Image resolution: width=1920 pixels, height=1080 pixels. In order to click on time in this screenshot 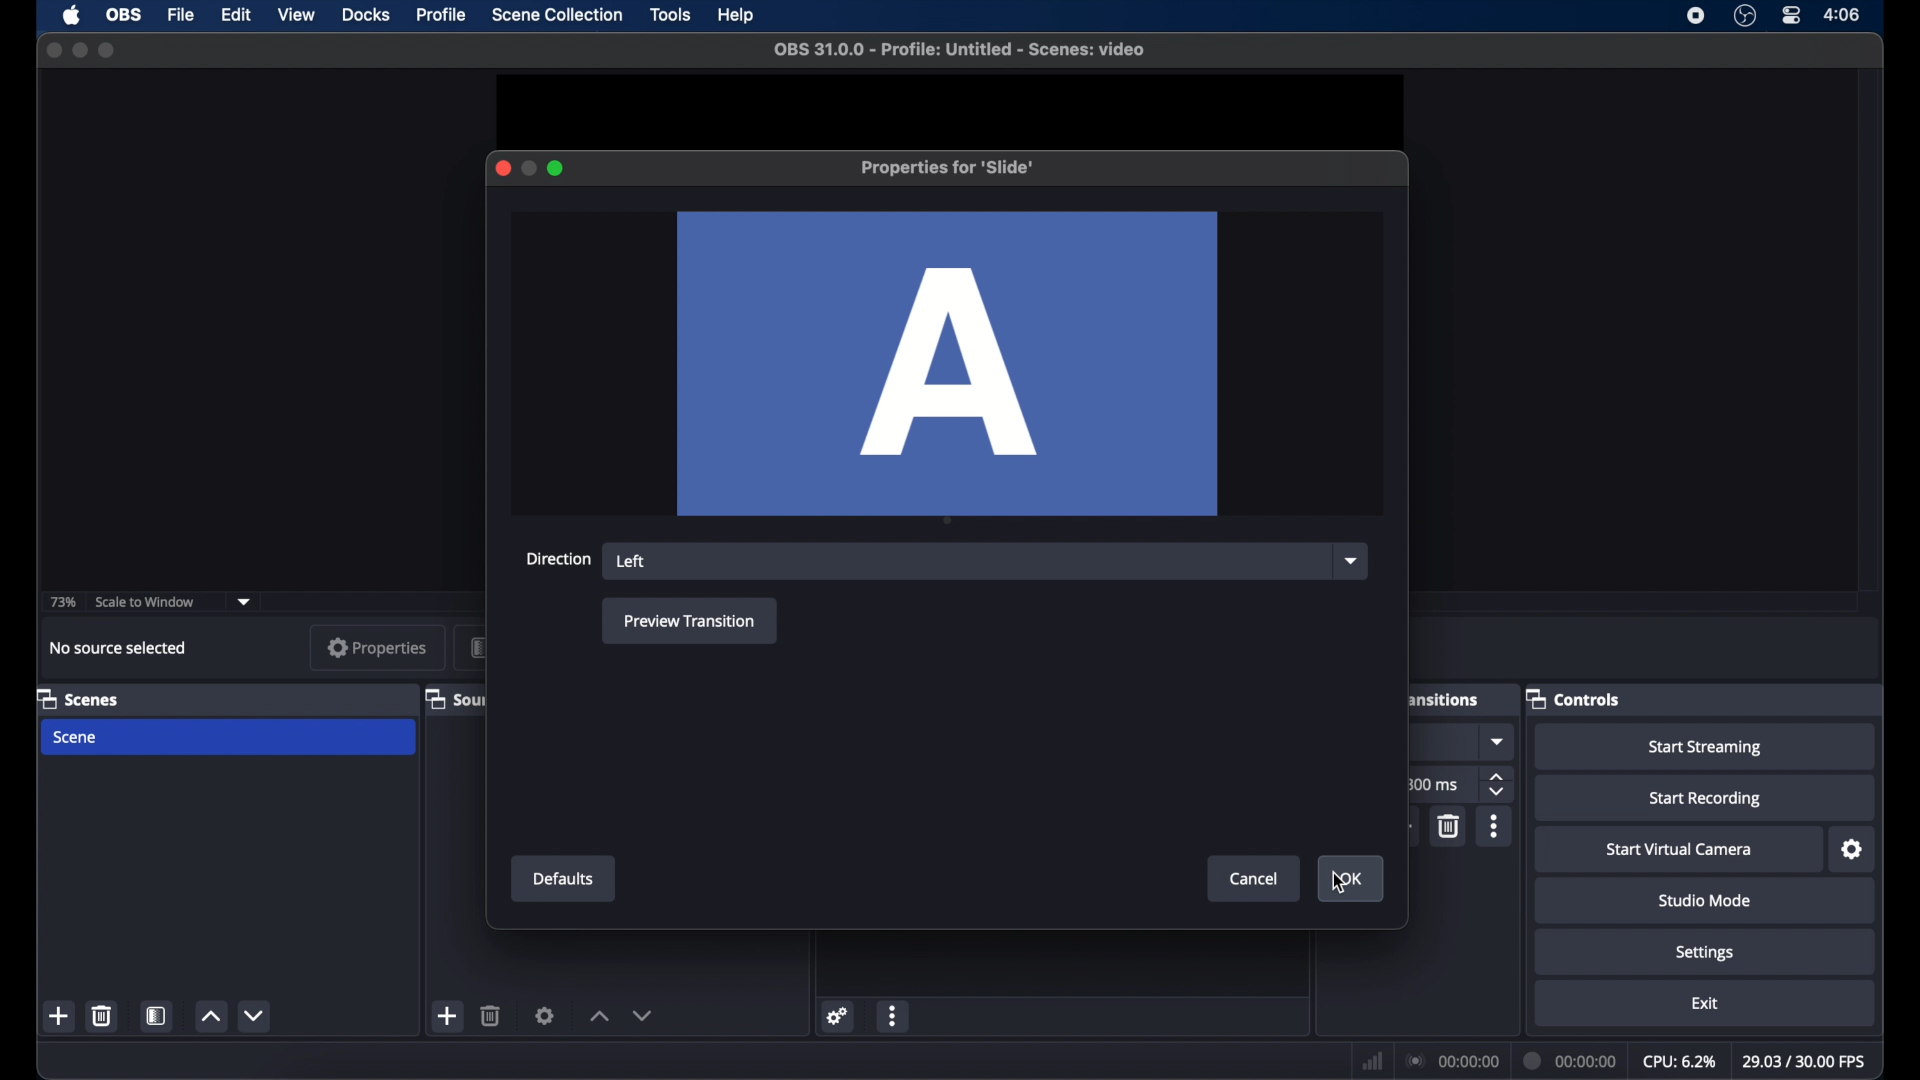, I will do `click(1843, 14)`.